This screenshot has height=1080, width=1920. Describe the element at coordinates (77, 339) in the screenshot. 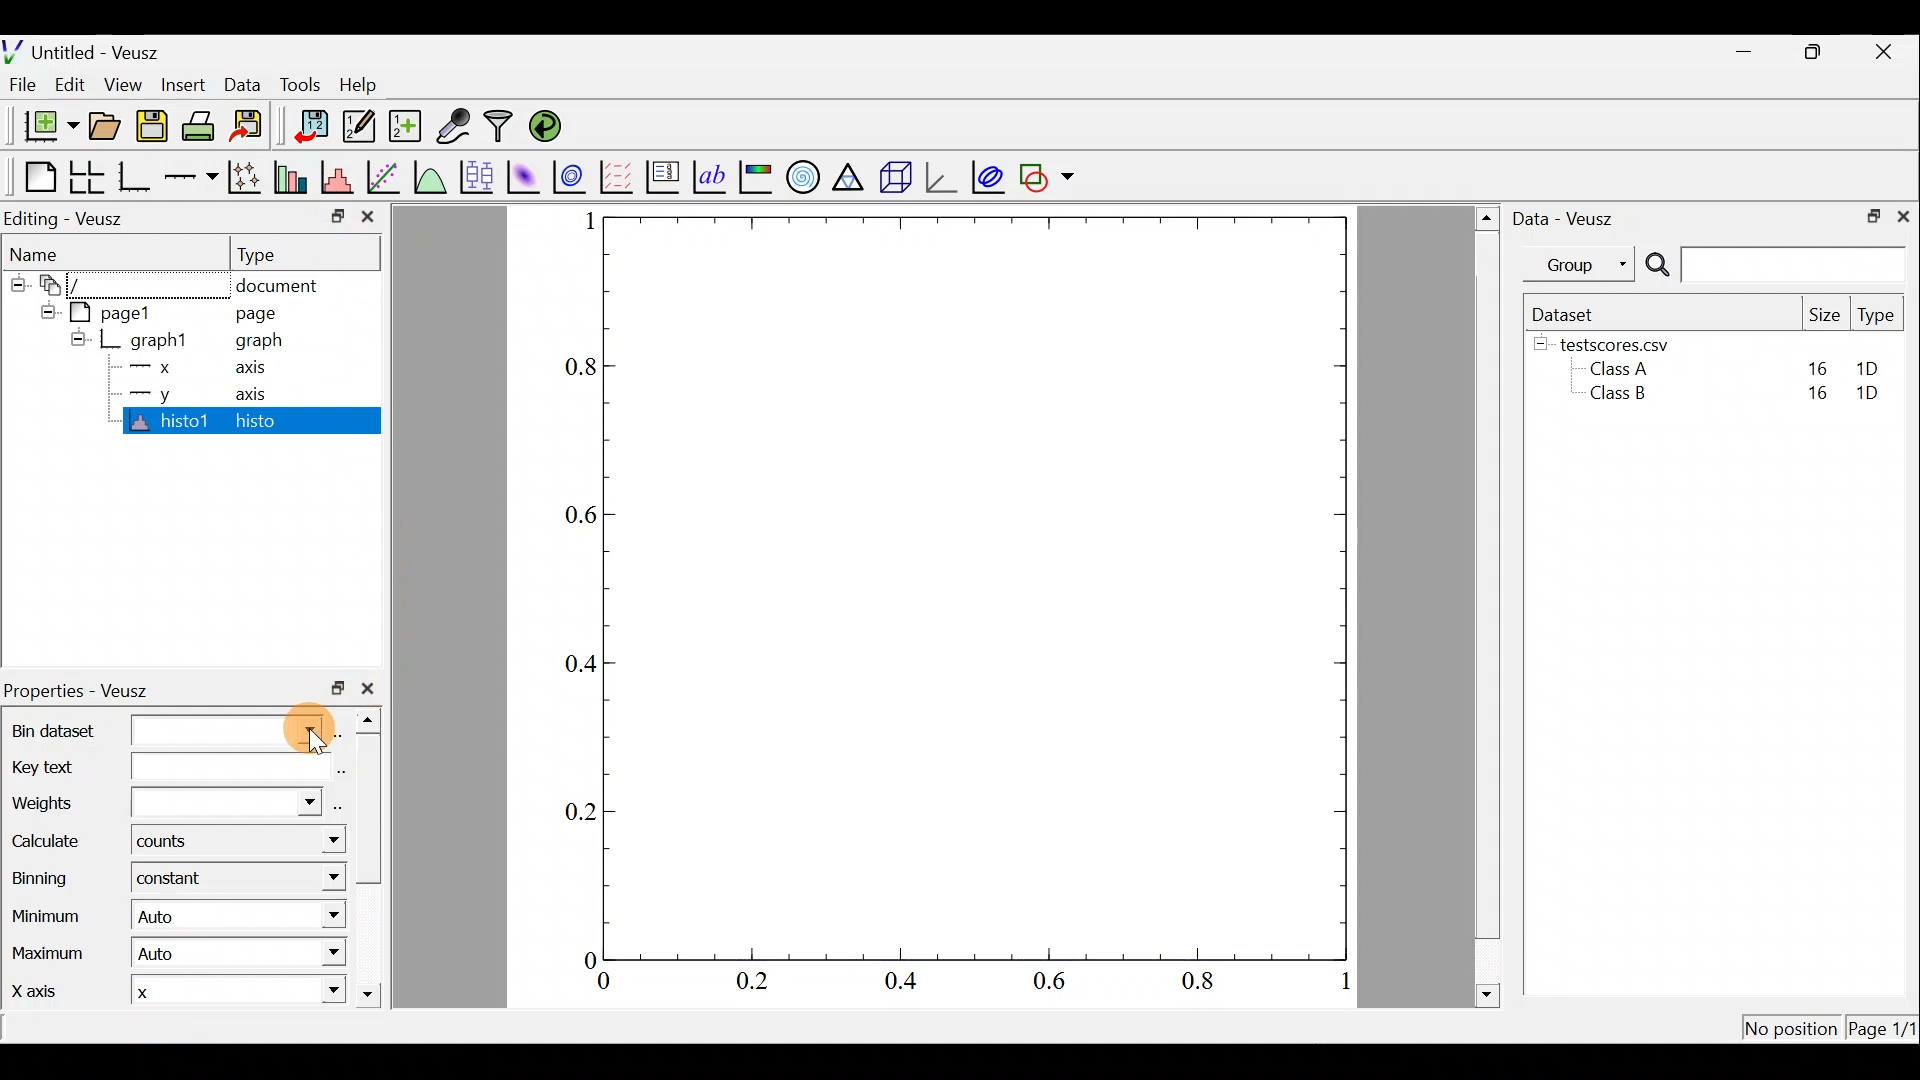

I see `hide` at that location.